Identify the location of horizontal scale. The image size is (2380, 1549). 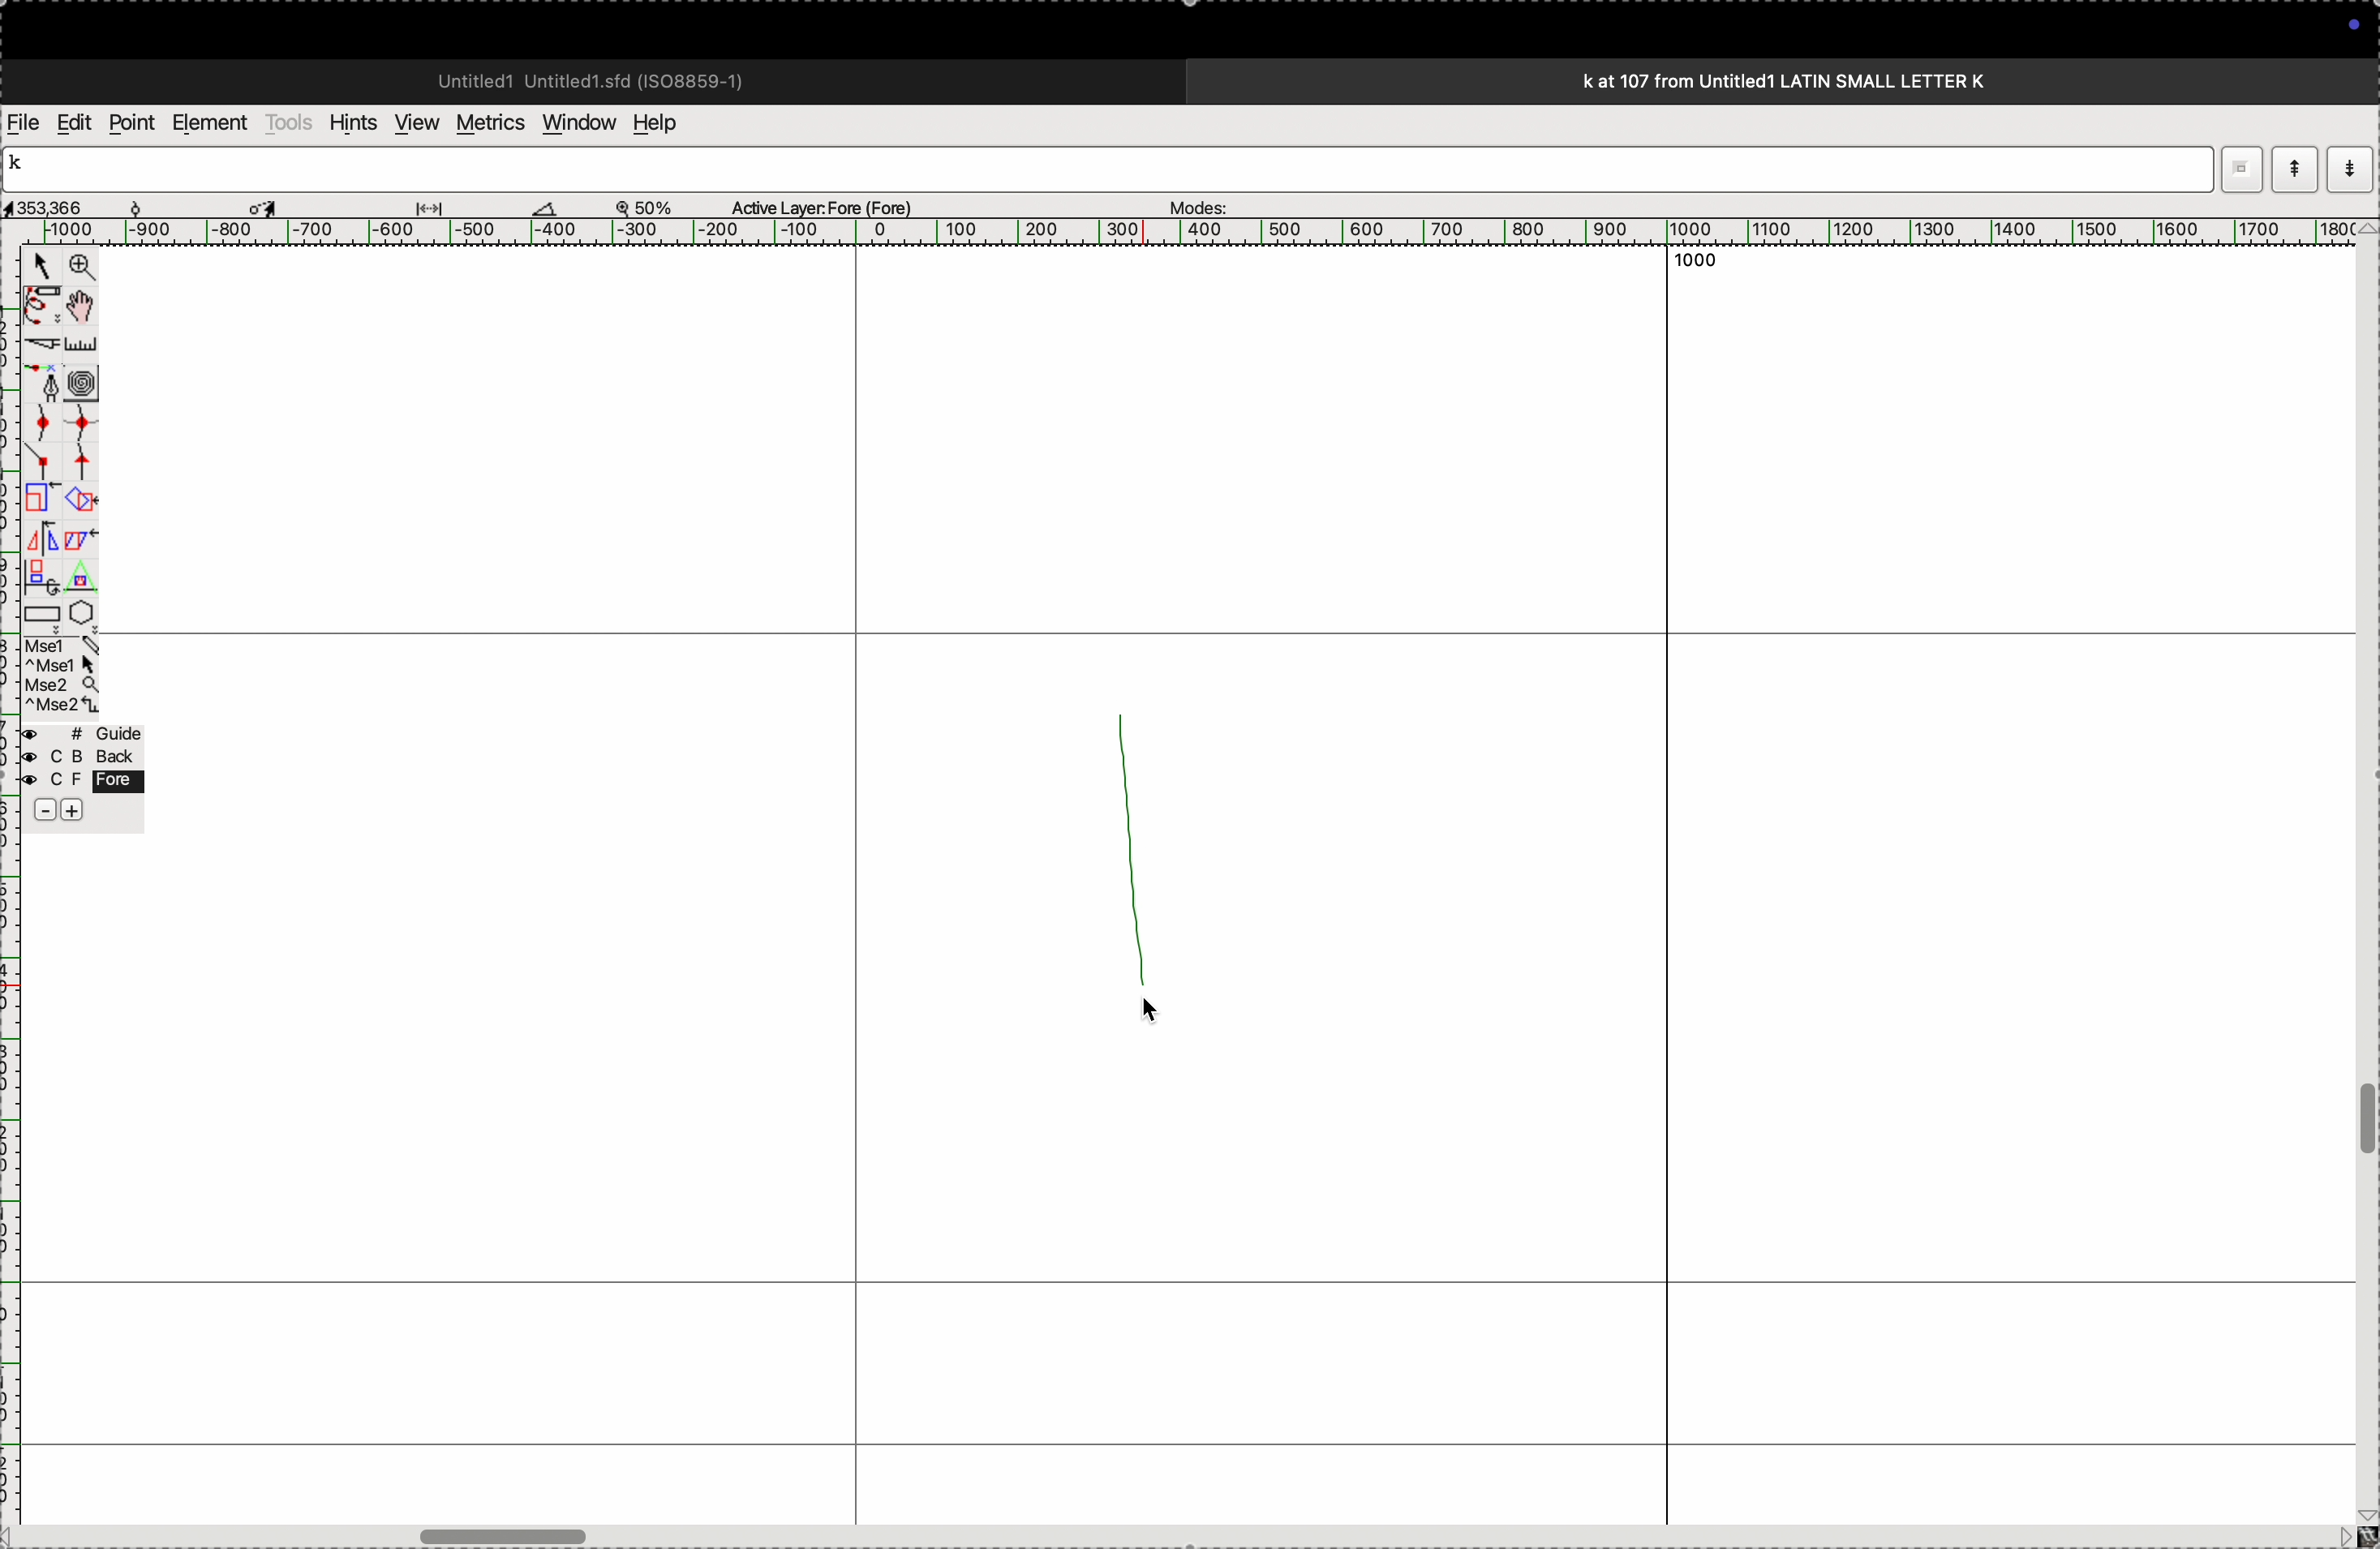
(1167, 232).